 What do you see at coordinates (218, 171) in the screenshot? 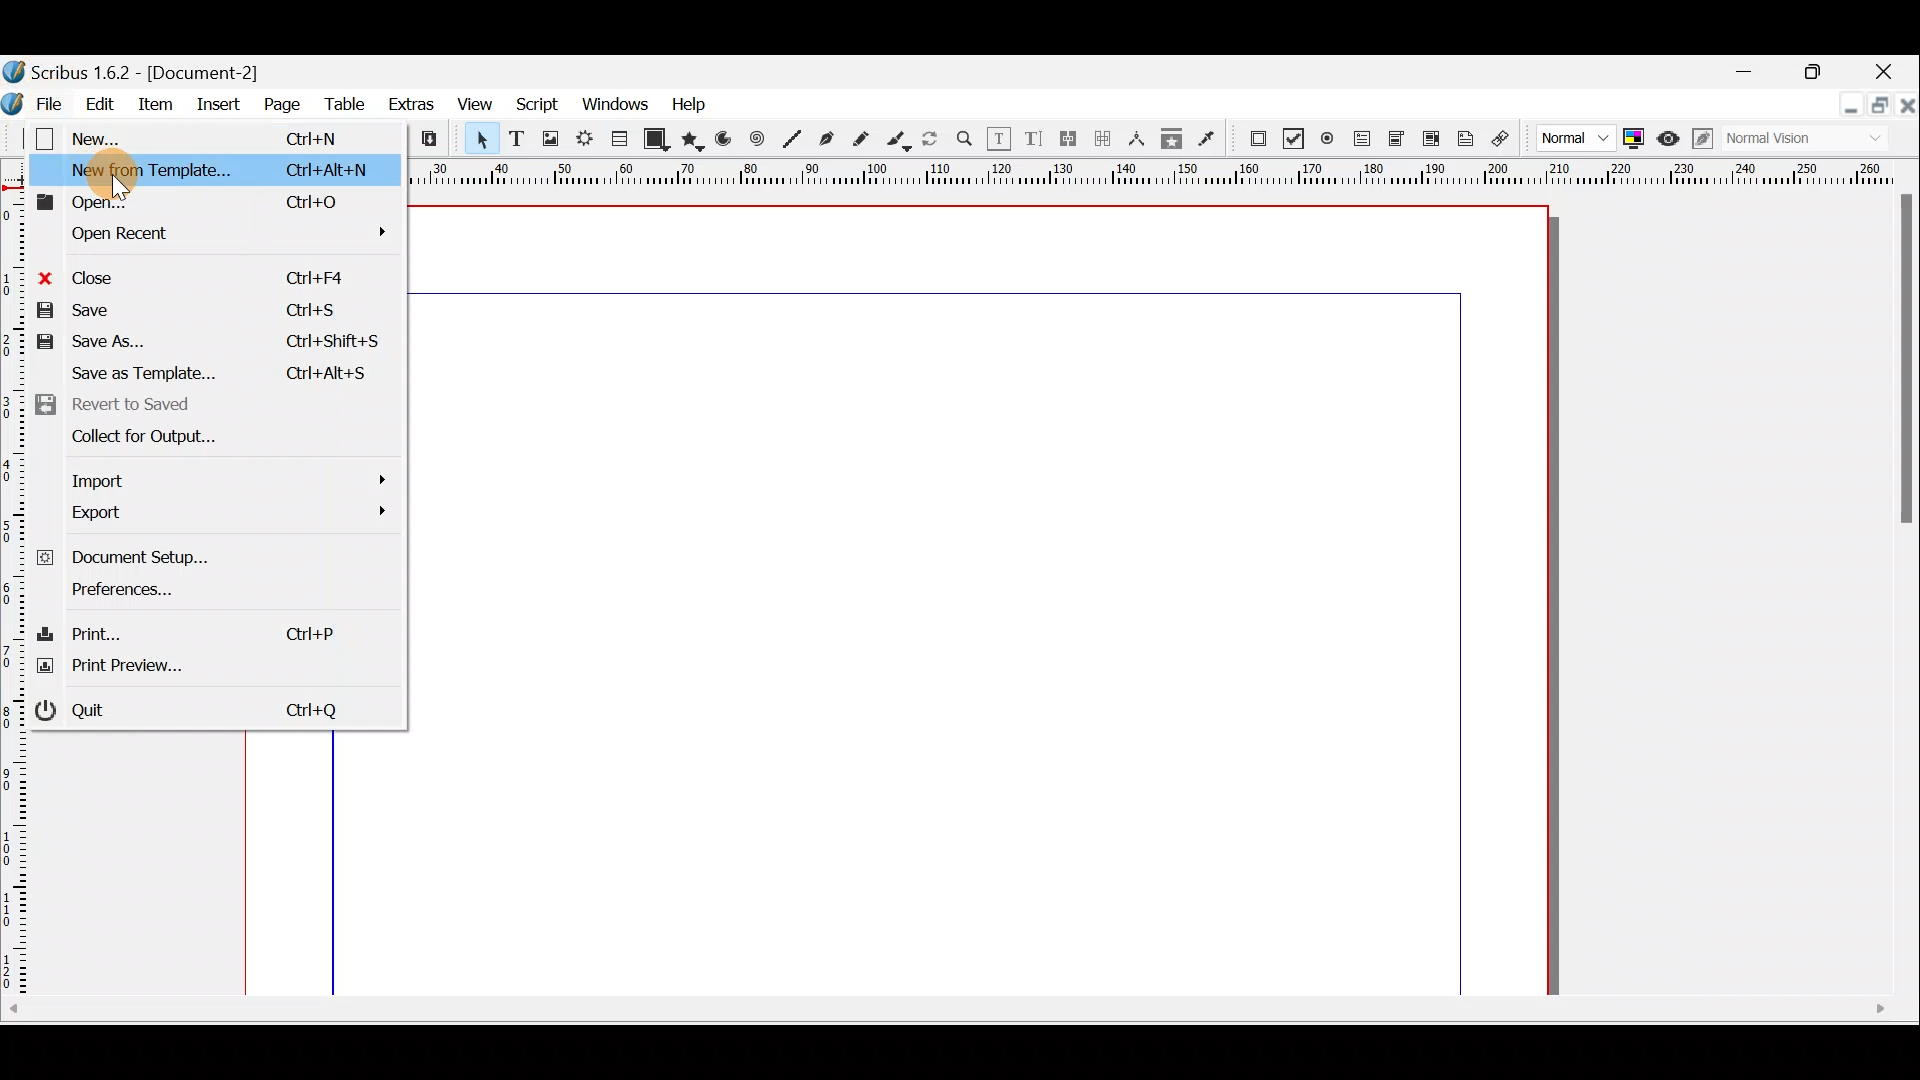
I see `New from template` at bounding box center [218, 171].